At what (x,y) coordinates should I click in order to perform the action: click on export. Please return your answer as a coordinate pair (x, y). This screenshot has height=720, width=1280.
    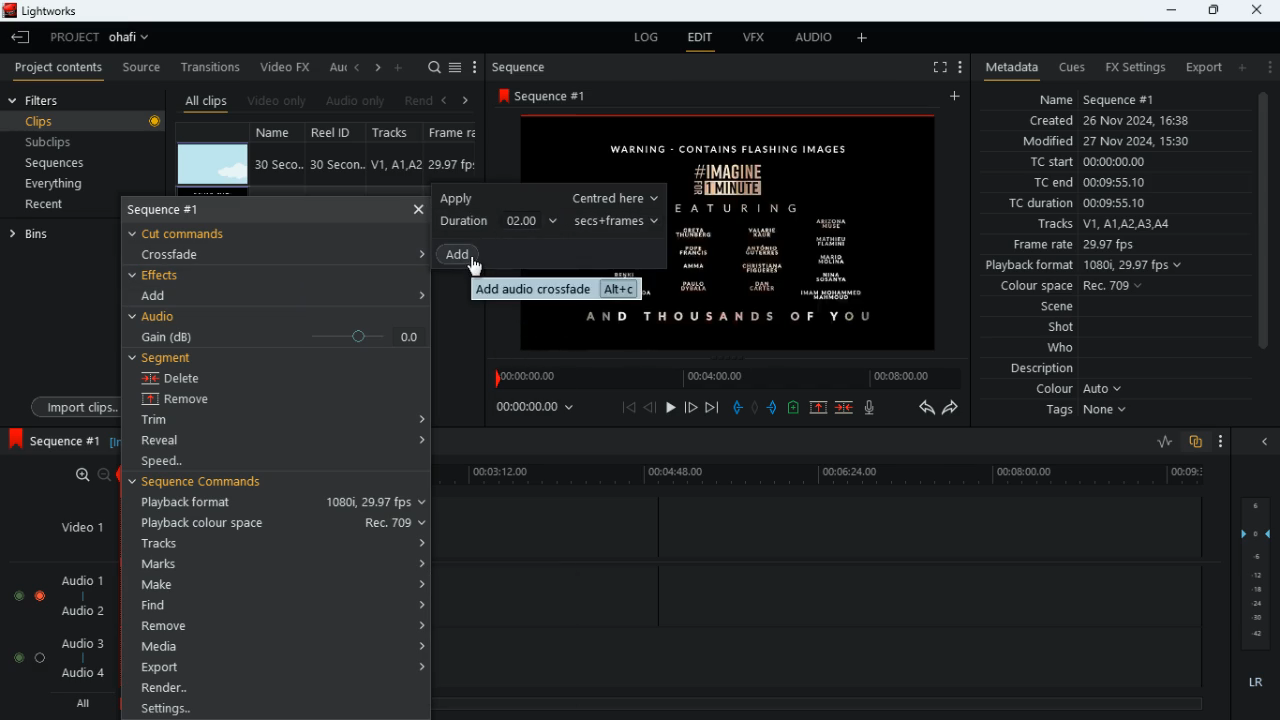
    Looking at the image, I should click on (1198, 68).